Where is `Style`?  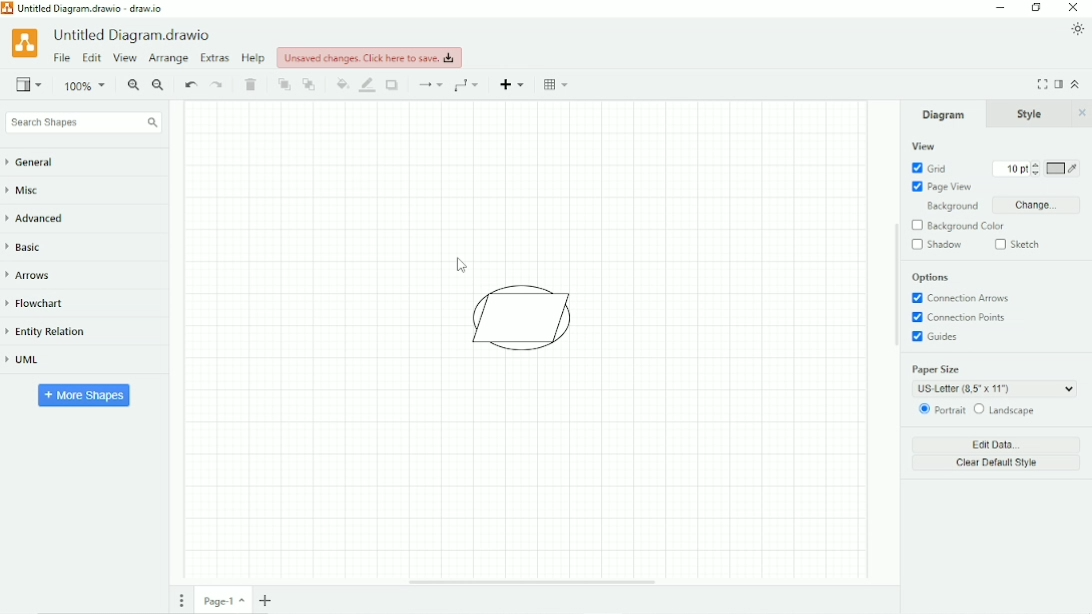
Style is located at coordinates (1032, 114).